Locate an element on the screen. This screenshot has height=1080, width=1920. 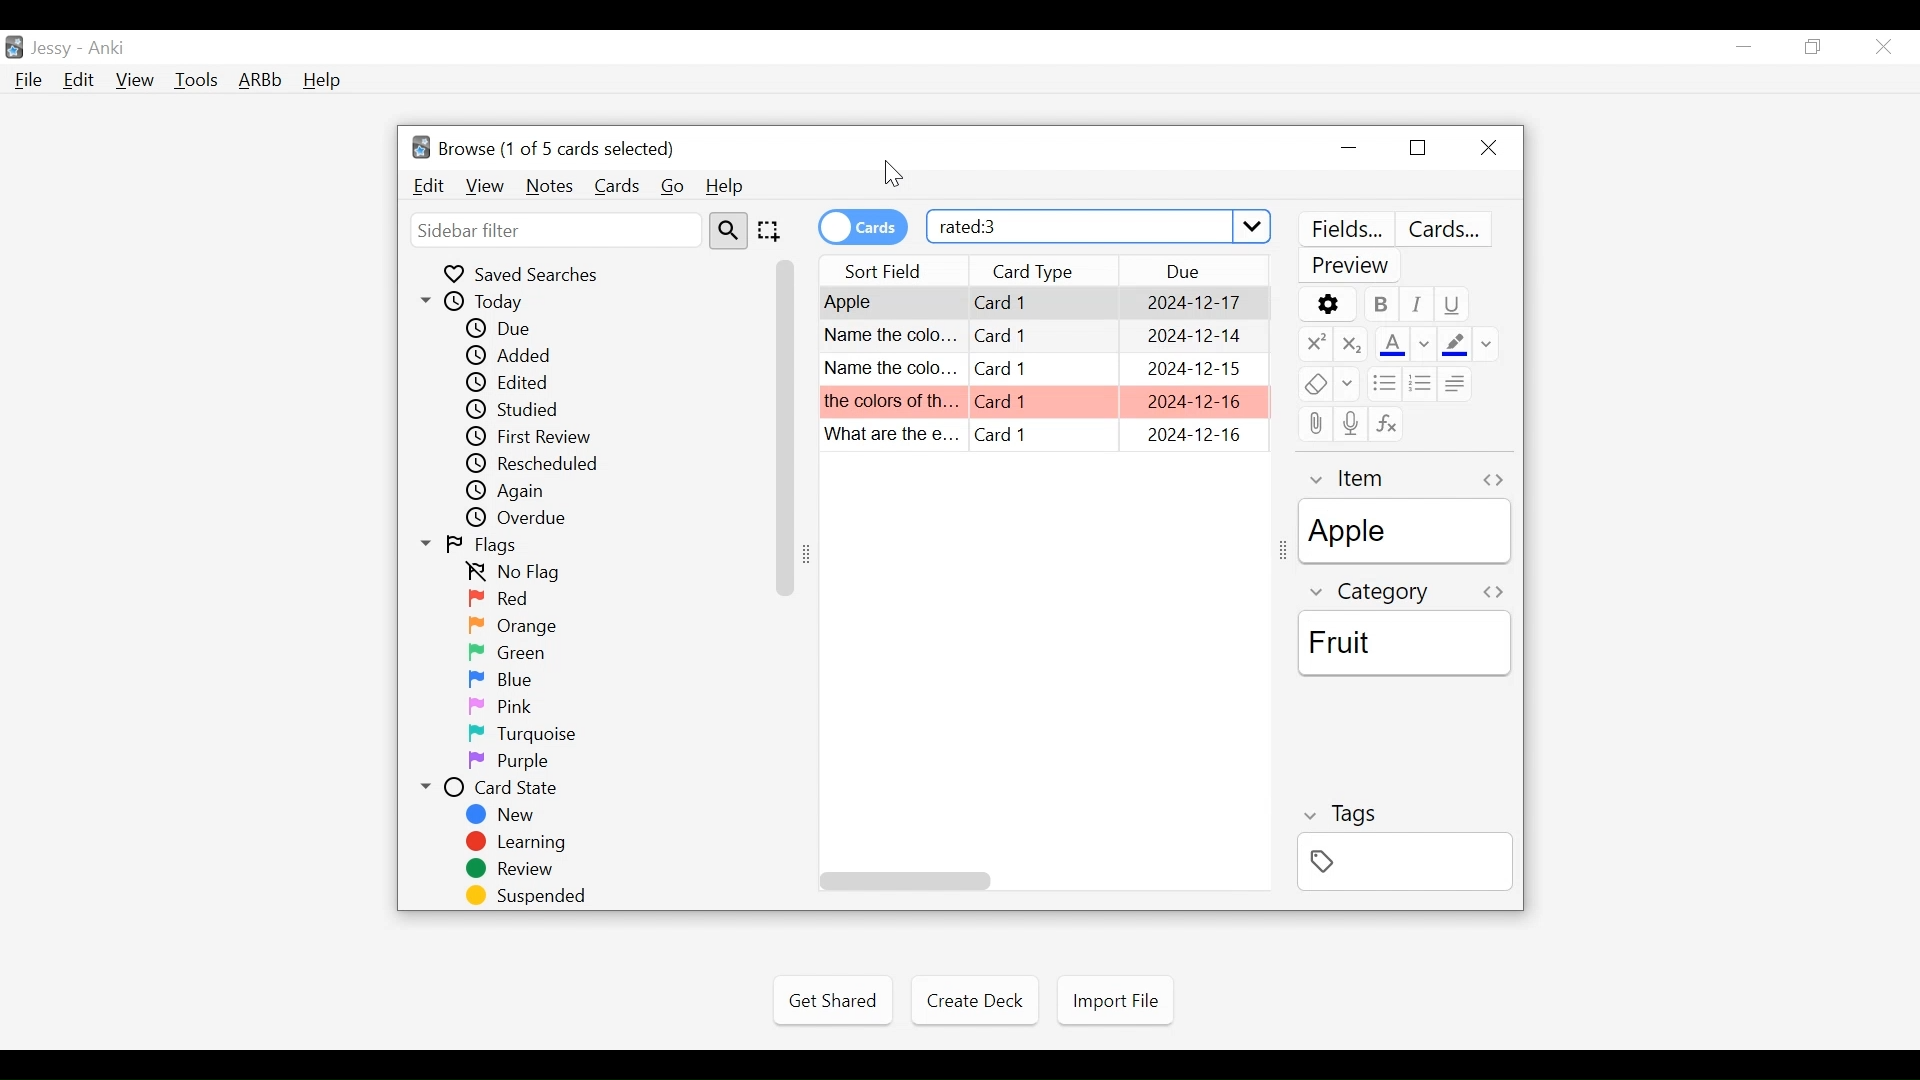
Rescheduled is located at coordinates (545, 465).